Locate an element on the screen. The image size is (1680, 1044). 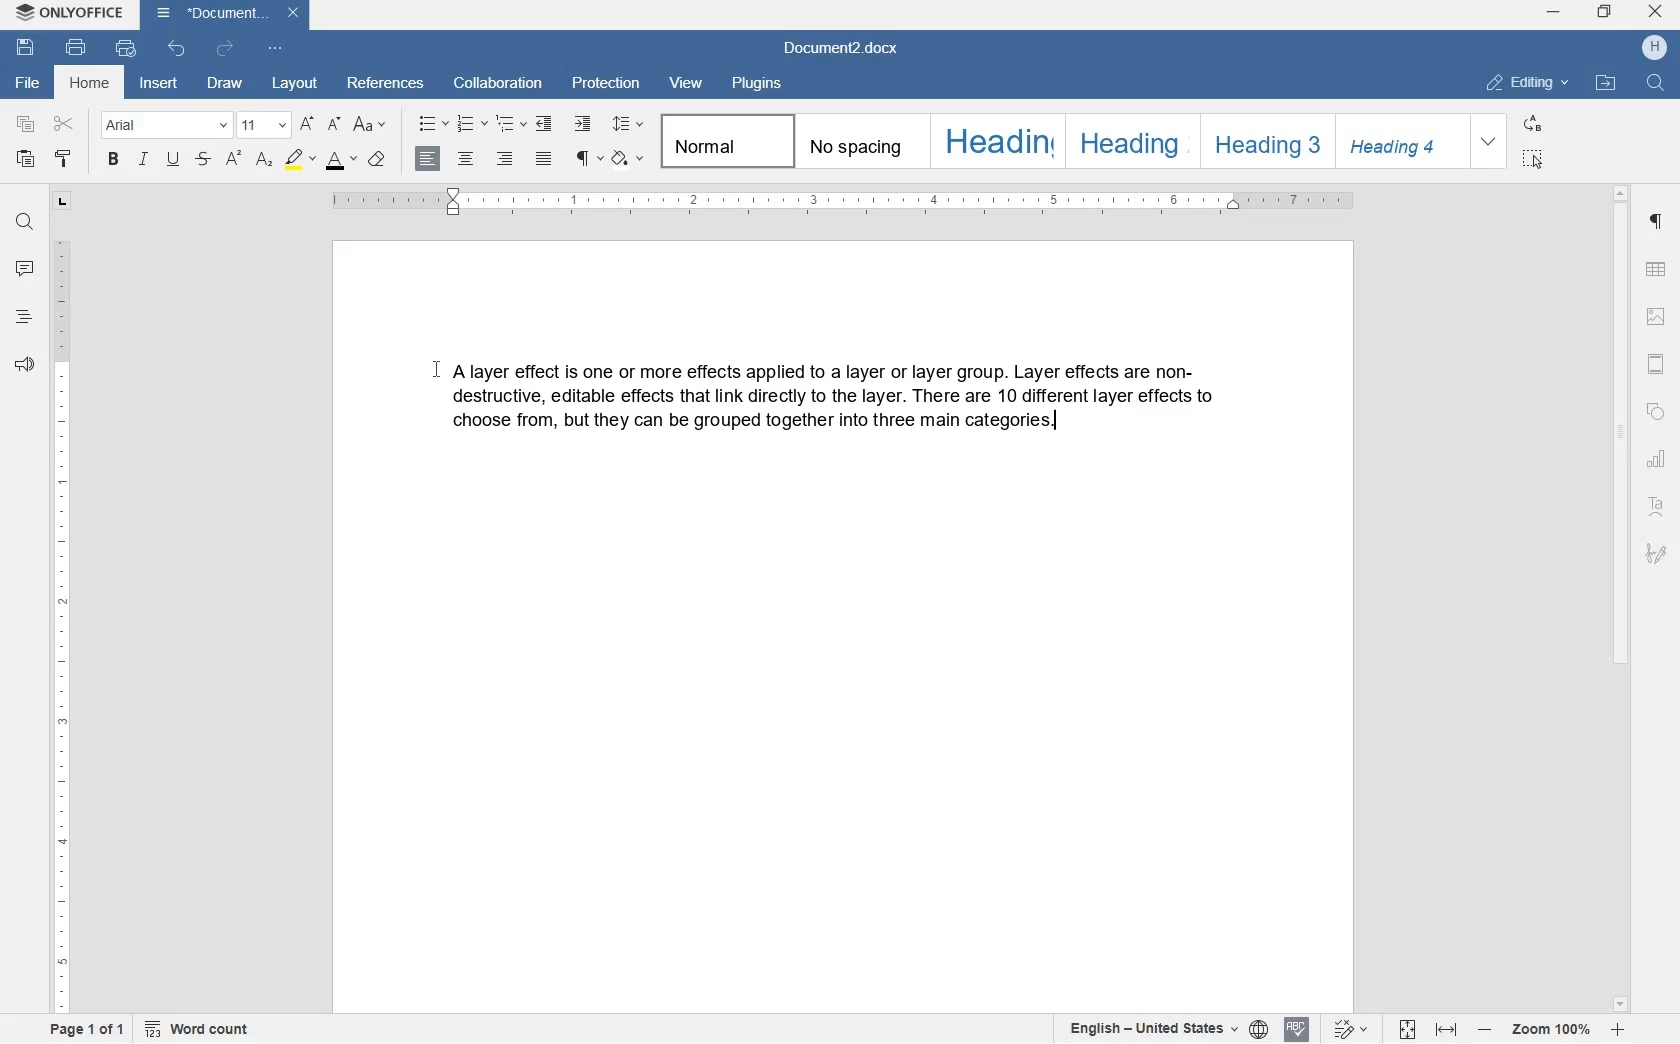
paragraph line spacing is located at coordinates (628, 125).